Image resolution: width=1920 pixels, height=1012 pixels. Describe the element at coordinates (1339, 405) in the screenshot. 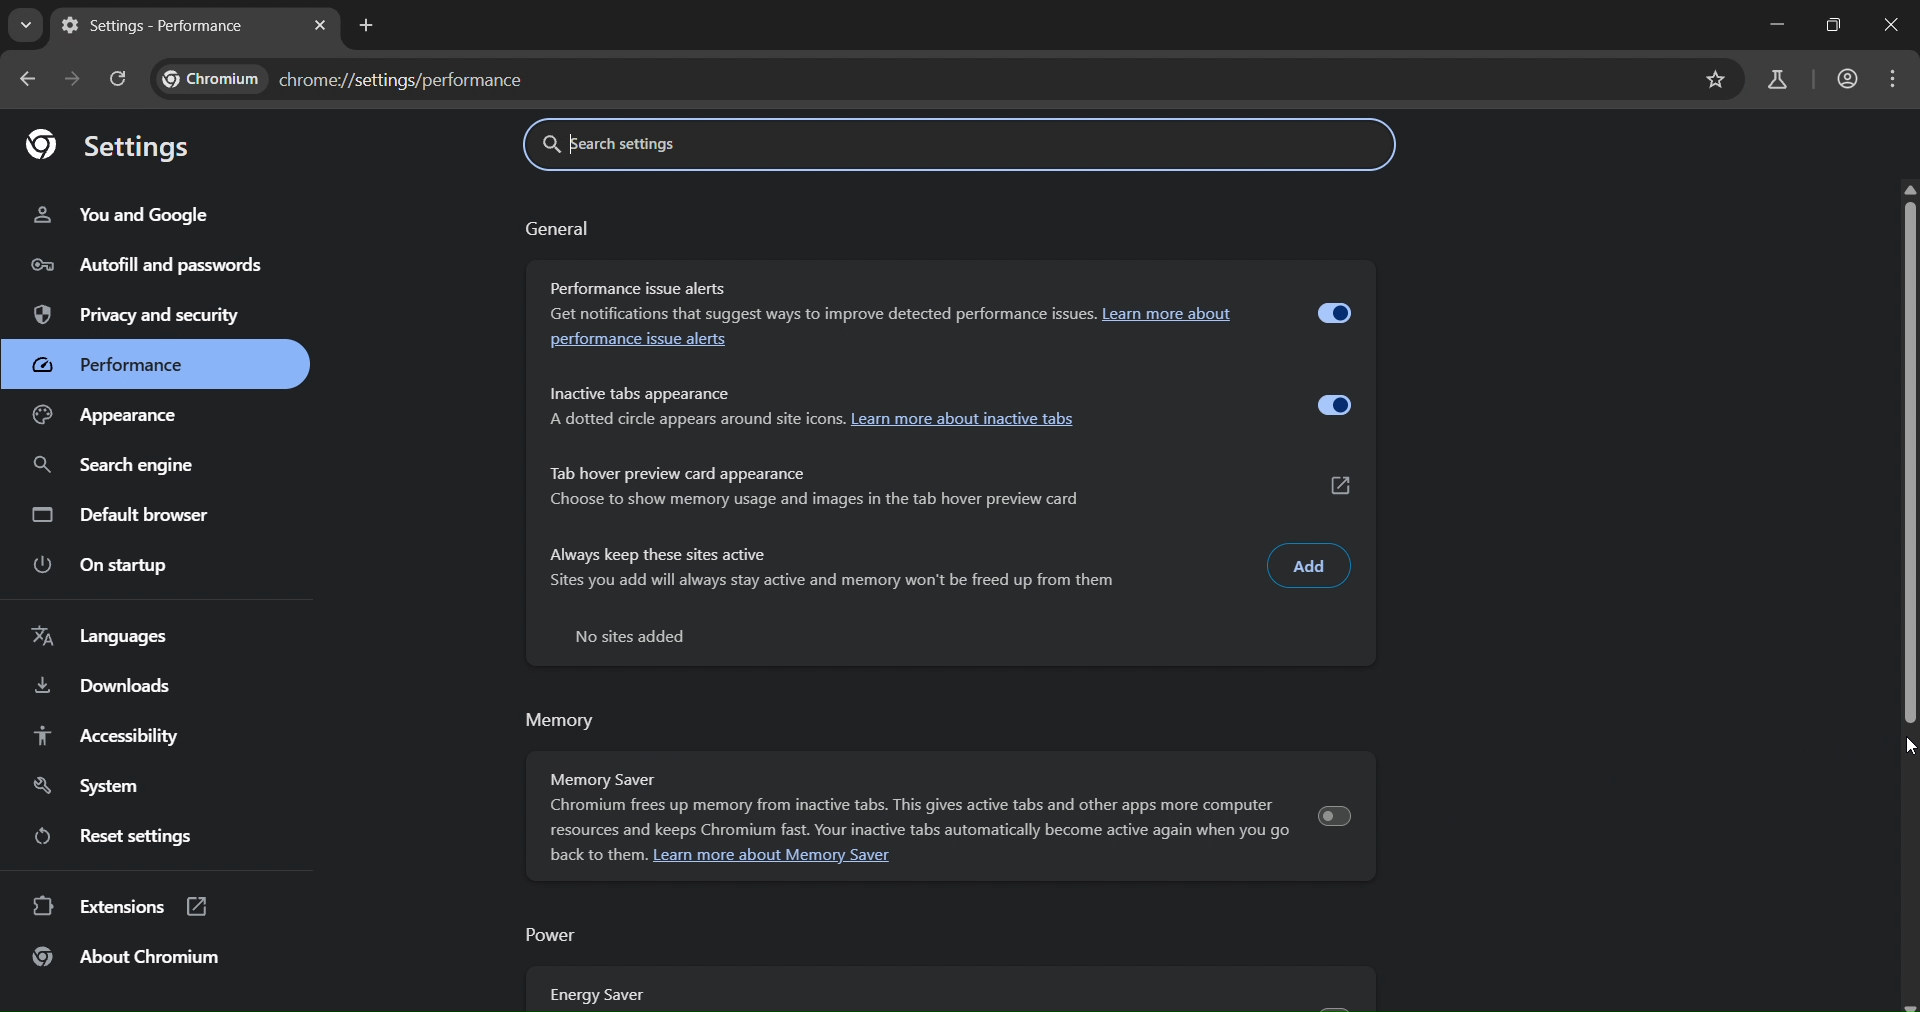

I see `toggle inactive tab appearance` at that location.